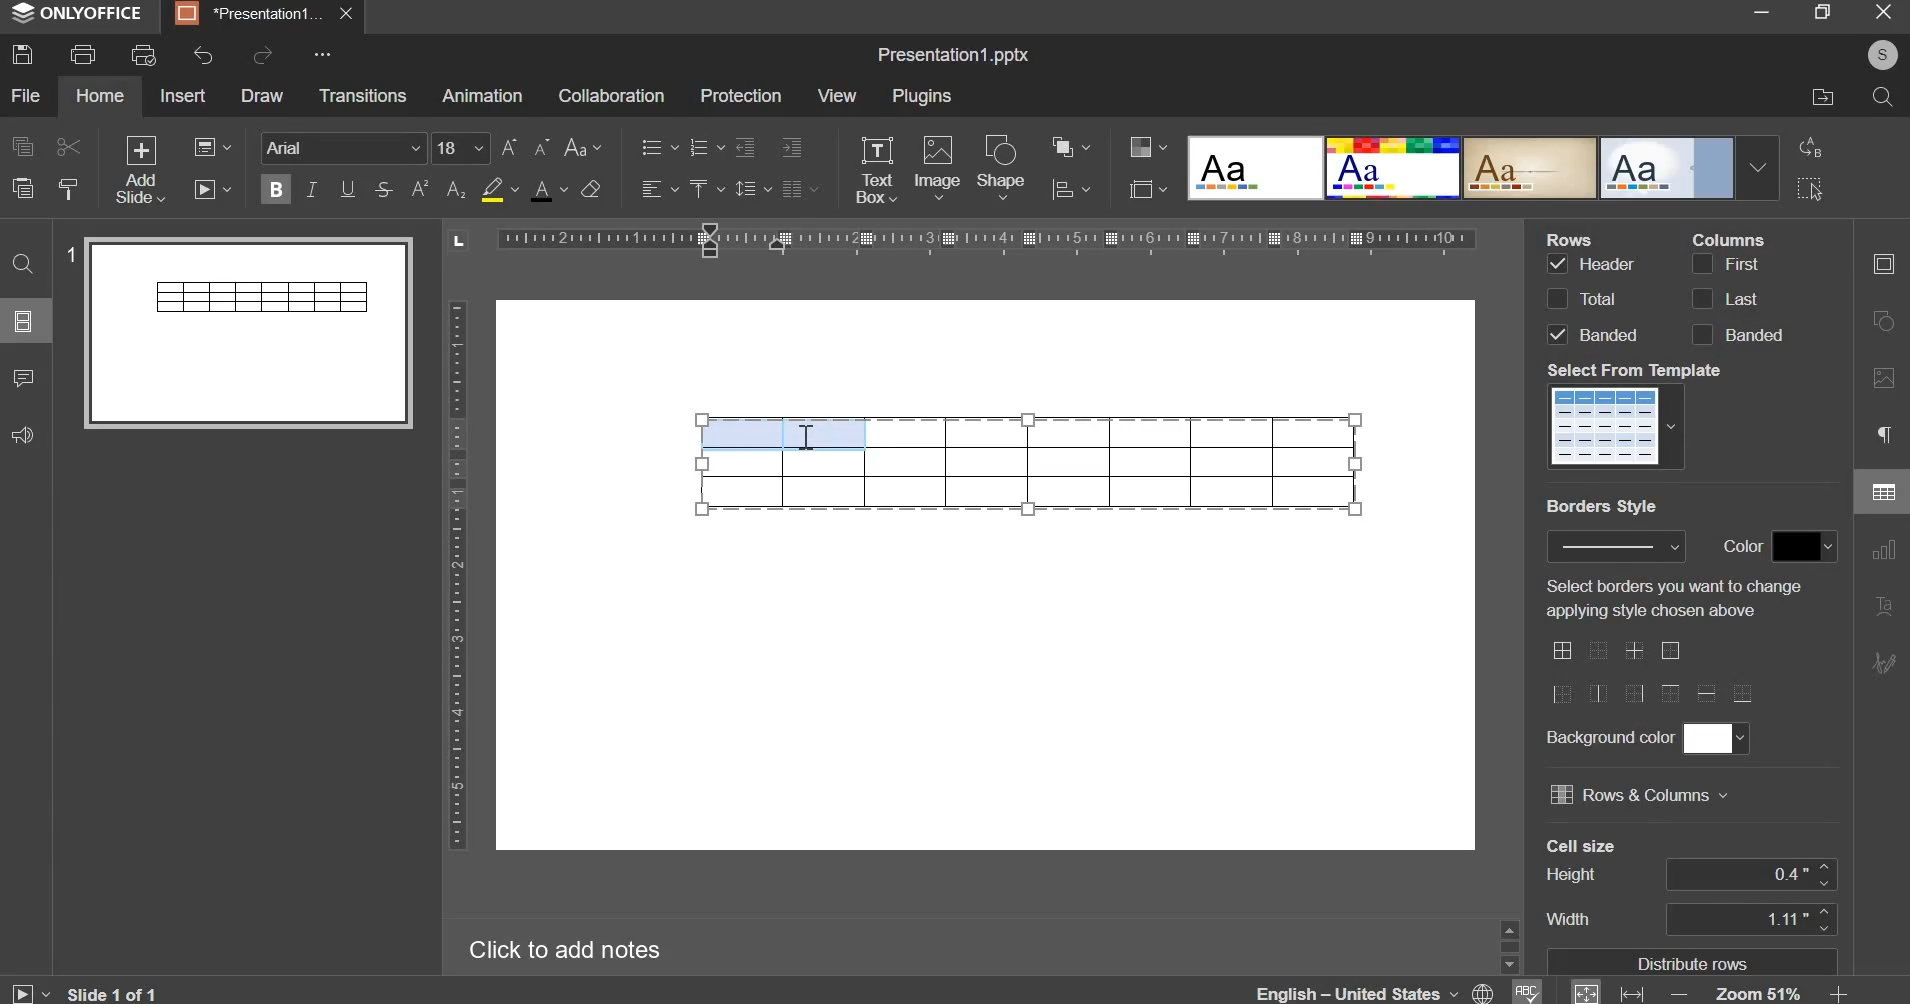 The width and height of the screenshot is (1910, 1004). Describe the element at coordinates (23, 378) in the screenshot. I see `comments` at that location.